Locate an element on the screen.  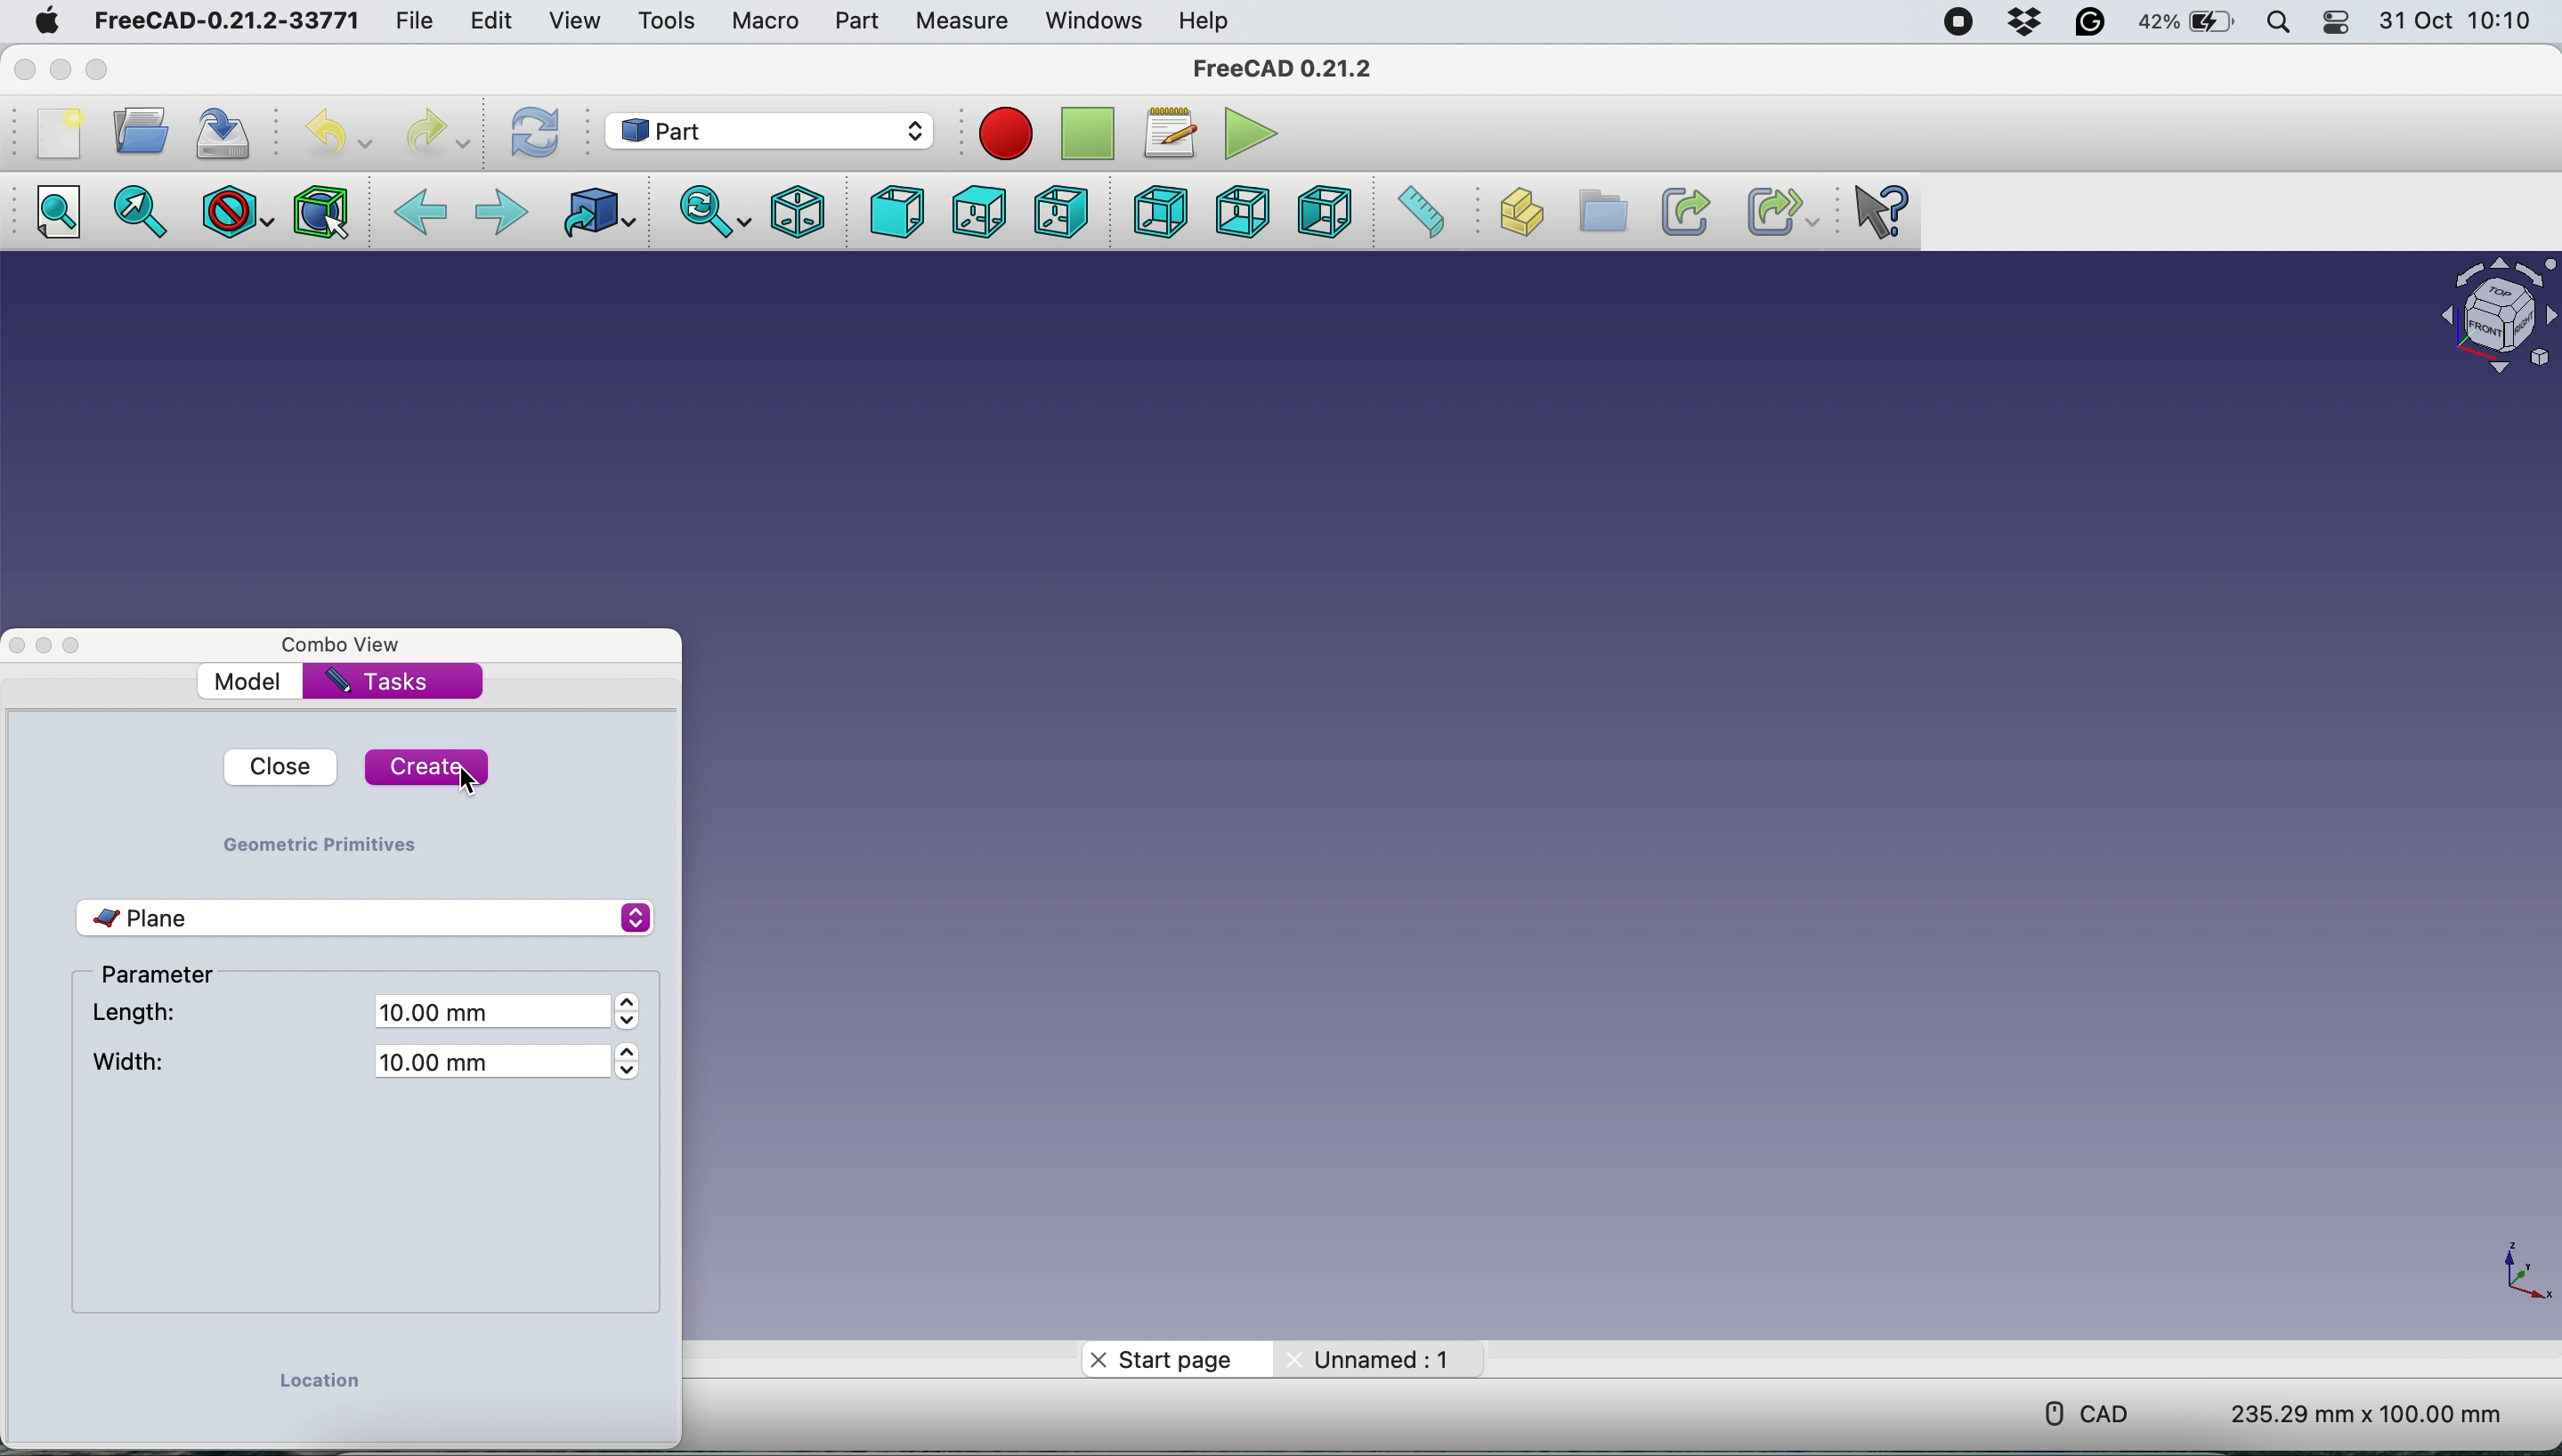
Date and Time is located at coordinates (2460, 20).